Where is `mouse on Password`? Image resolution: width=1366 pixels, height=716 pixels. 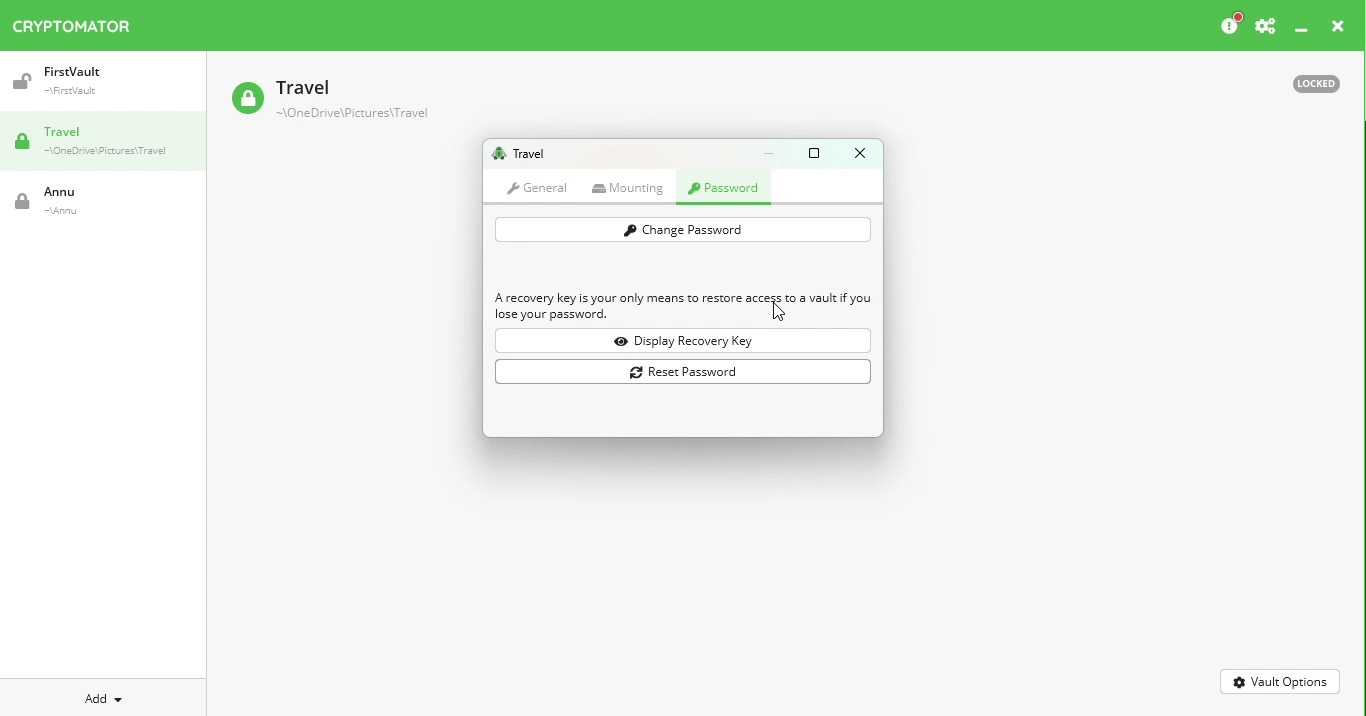
mouse on Password is located at coordinates (727, 190).